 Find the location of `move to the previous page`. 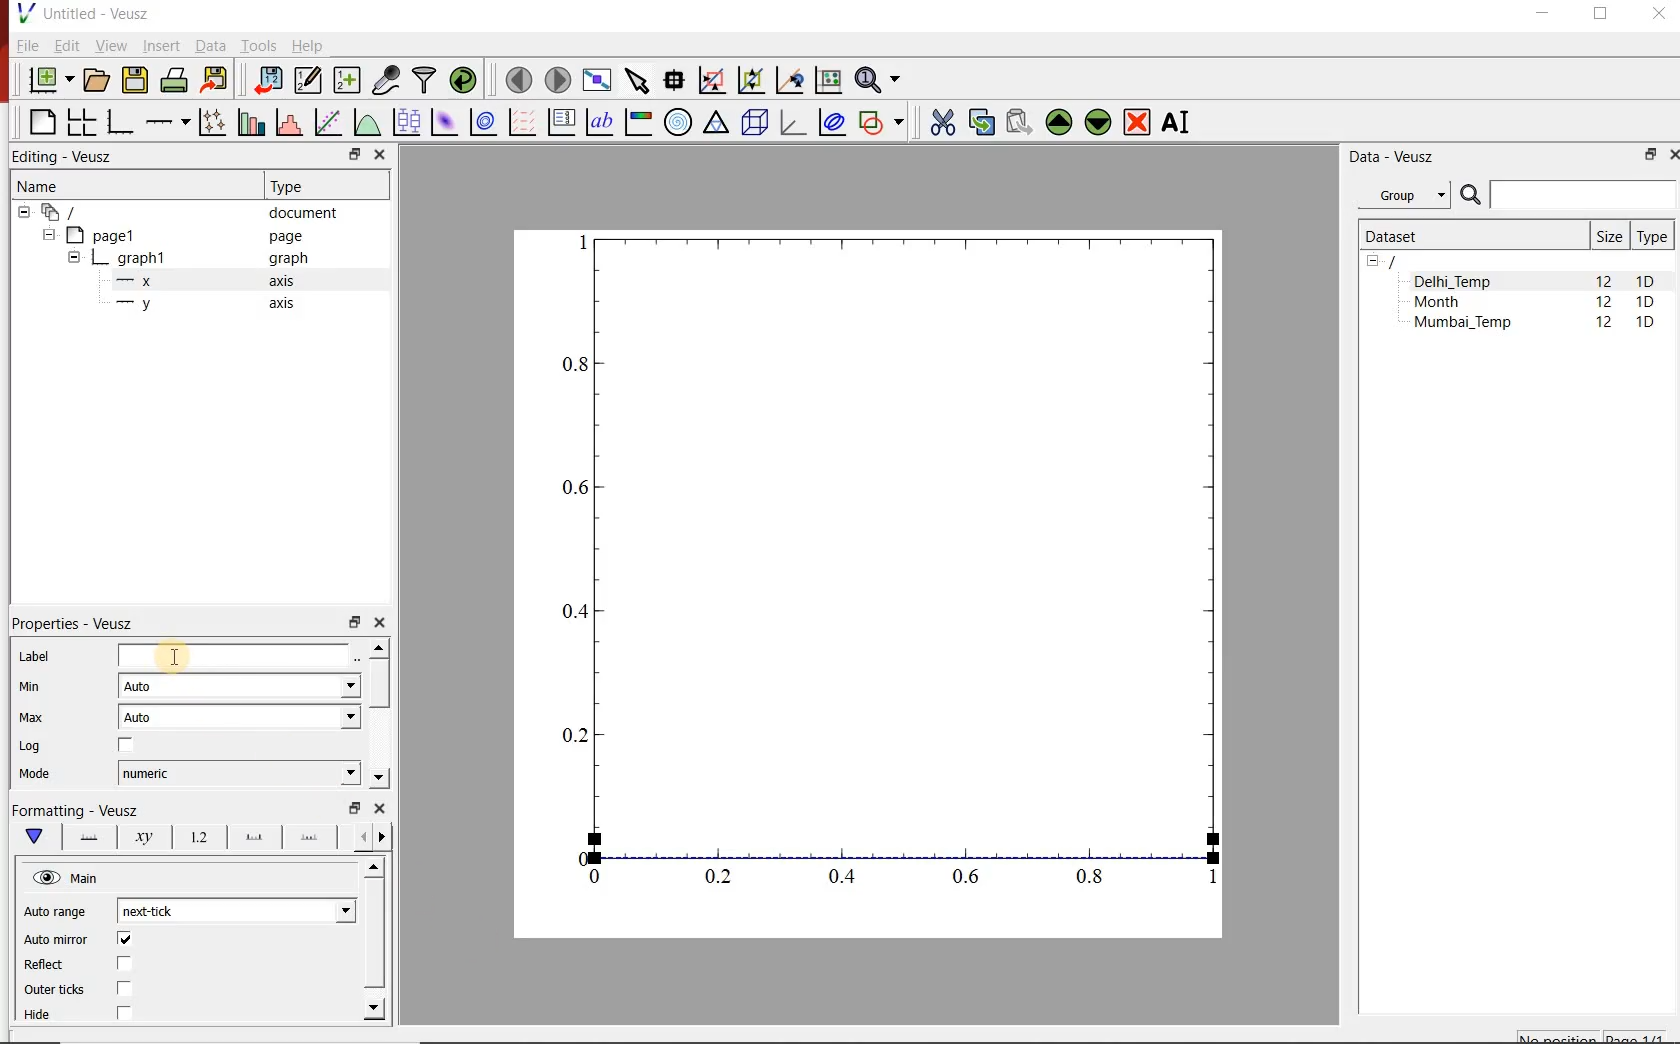

move to the previous page is located at coordinates (518, 79).